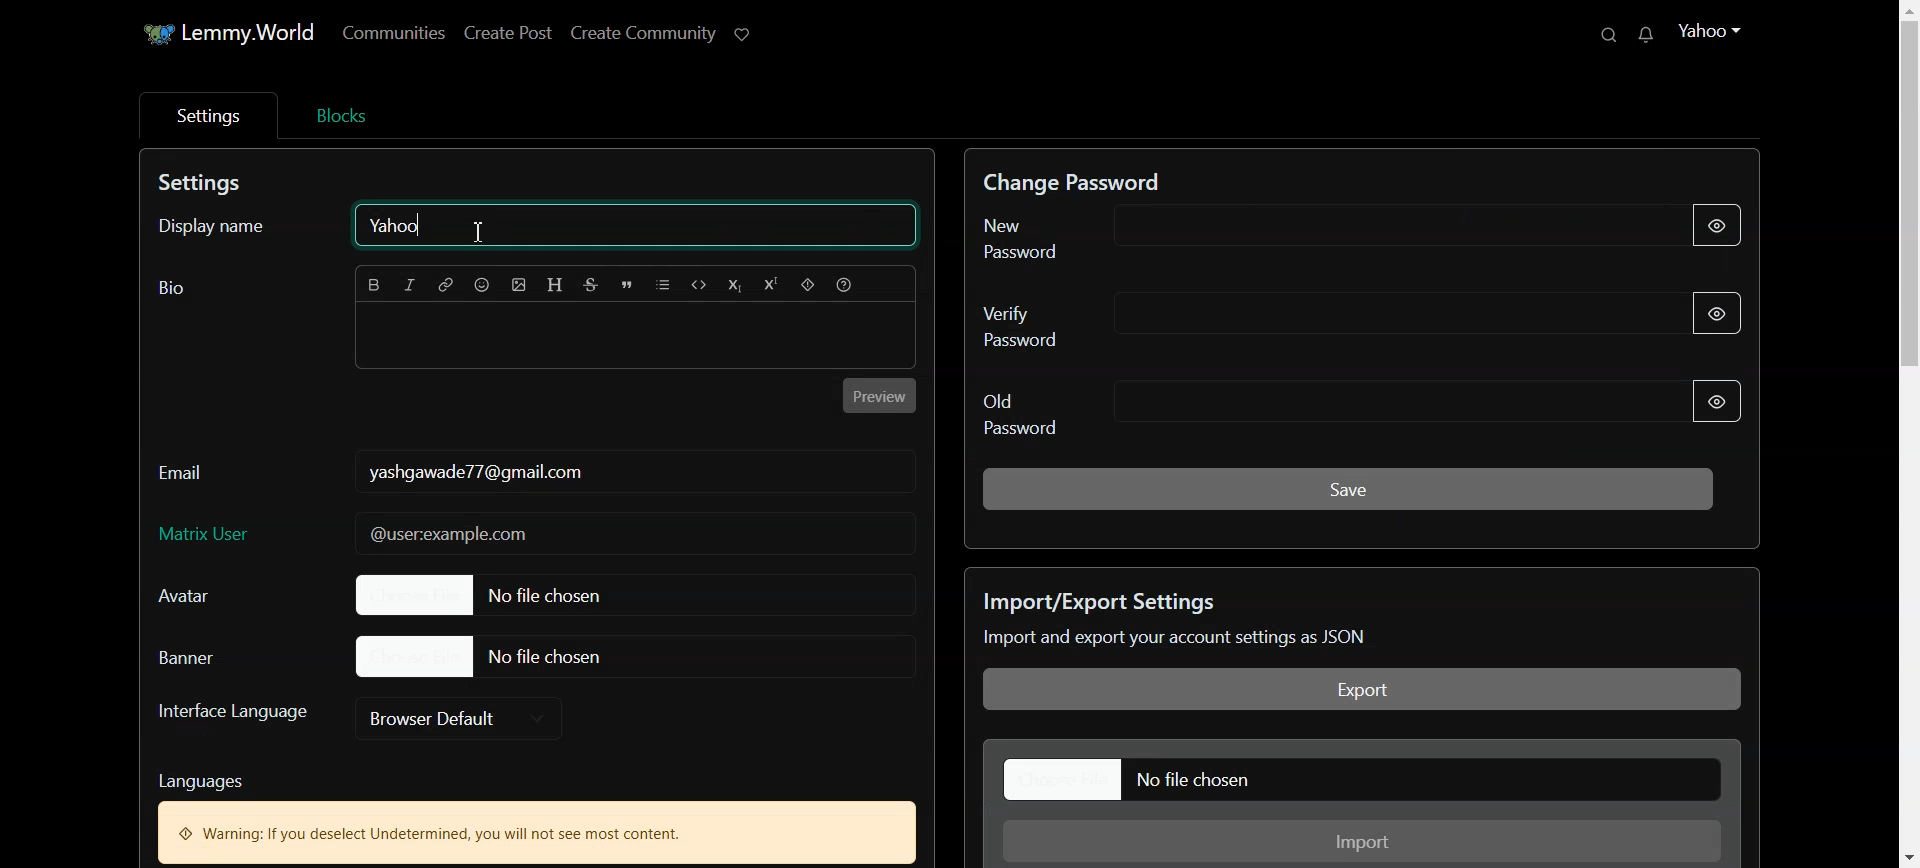  What do you see at coordinates (484, 655) in the screenshot?
I see `File Chosen` at bounding box center [484, 655].